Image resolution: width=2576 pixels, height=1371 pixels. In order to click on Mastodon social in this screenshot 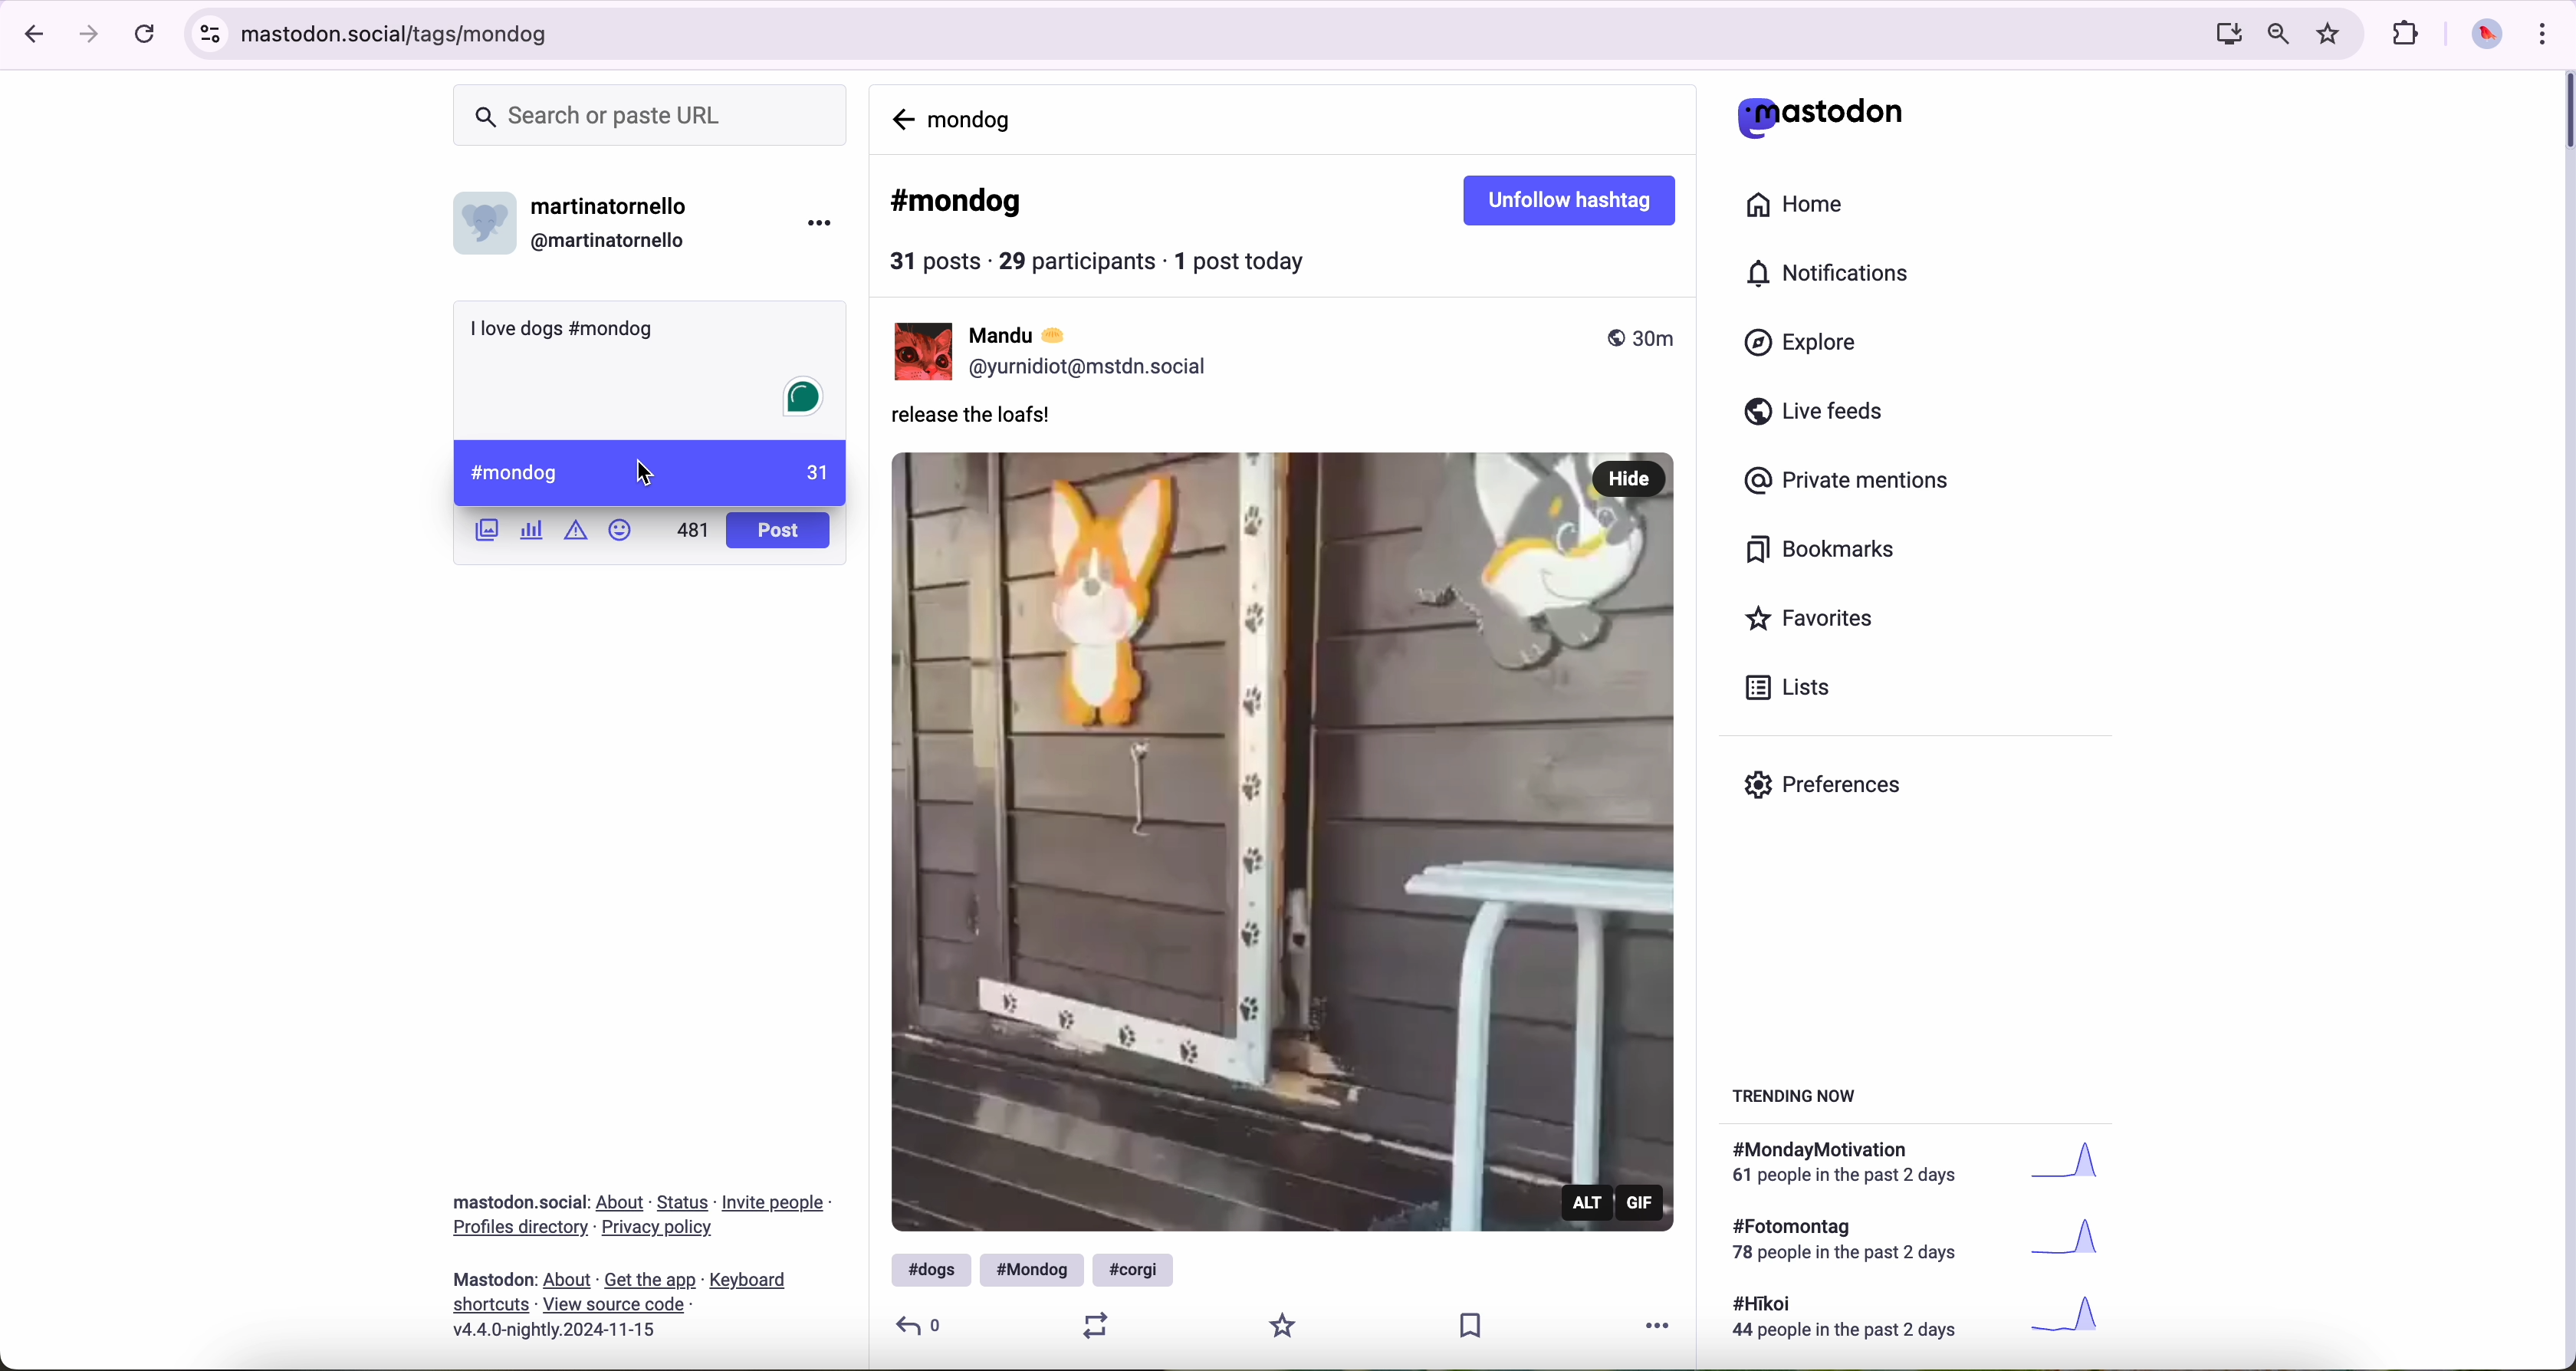, I will do `click(515, 1202)`.